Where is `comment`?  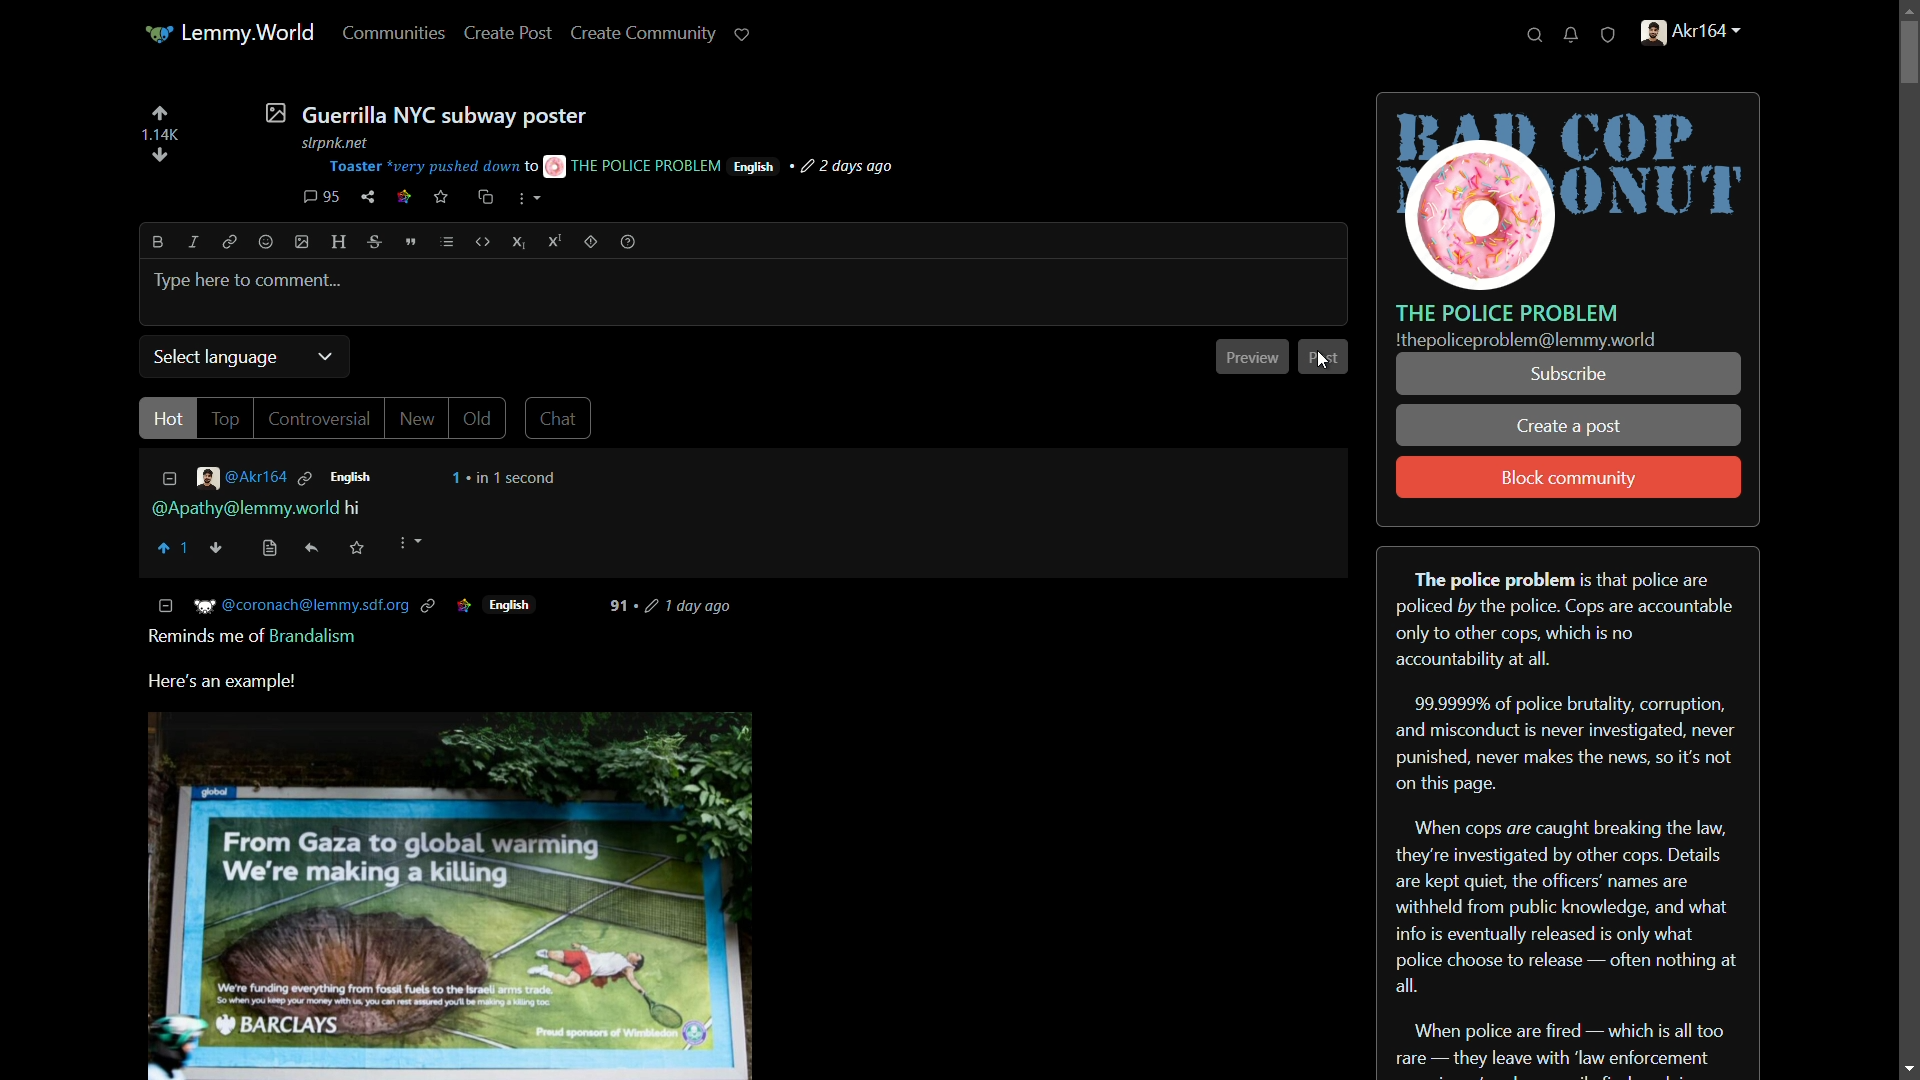 comment is located at coordinates (321, 197).